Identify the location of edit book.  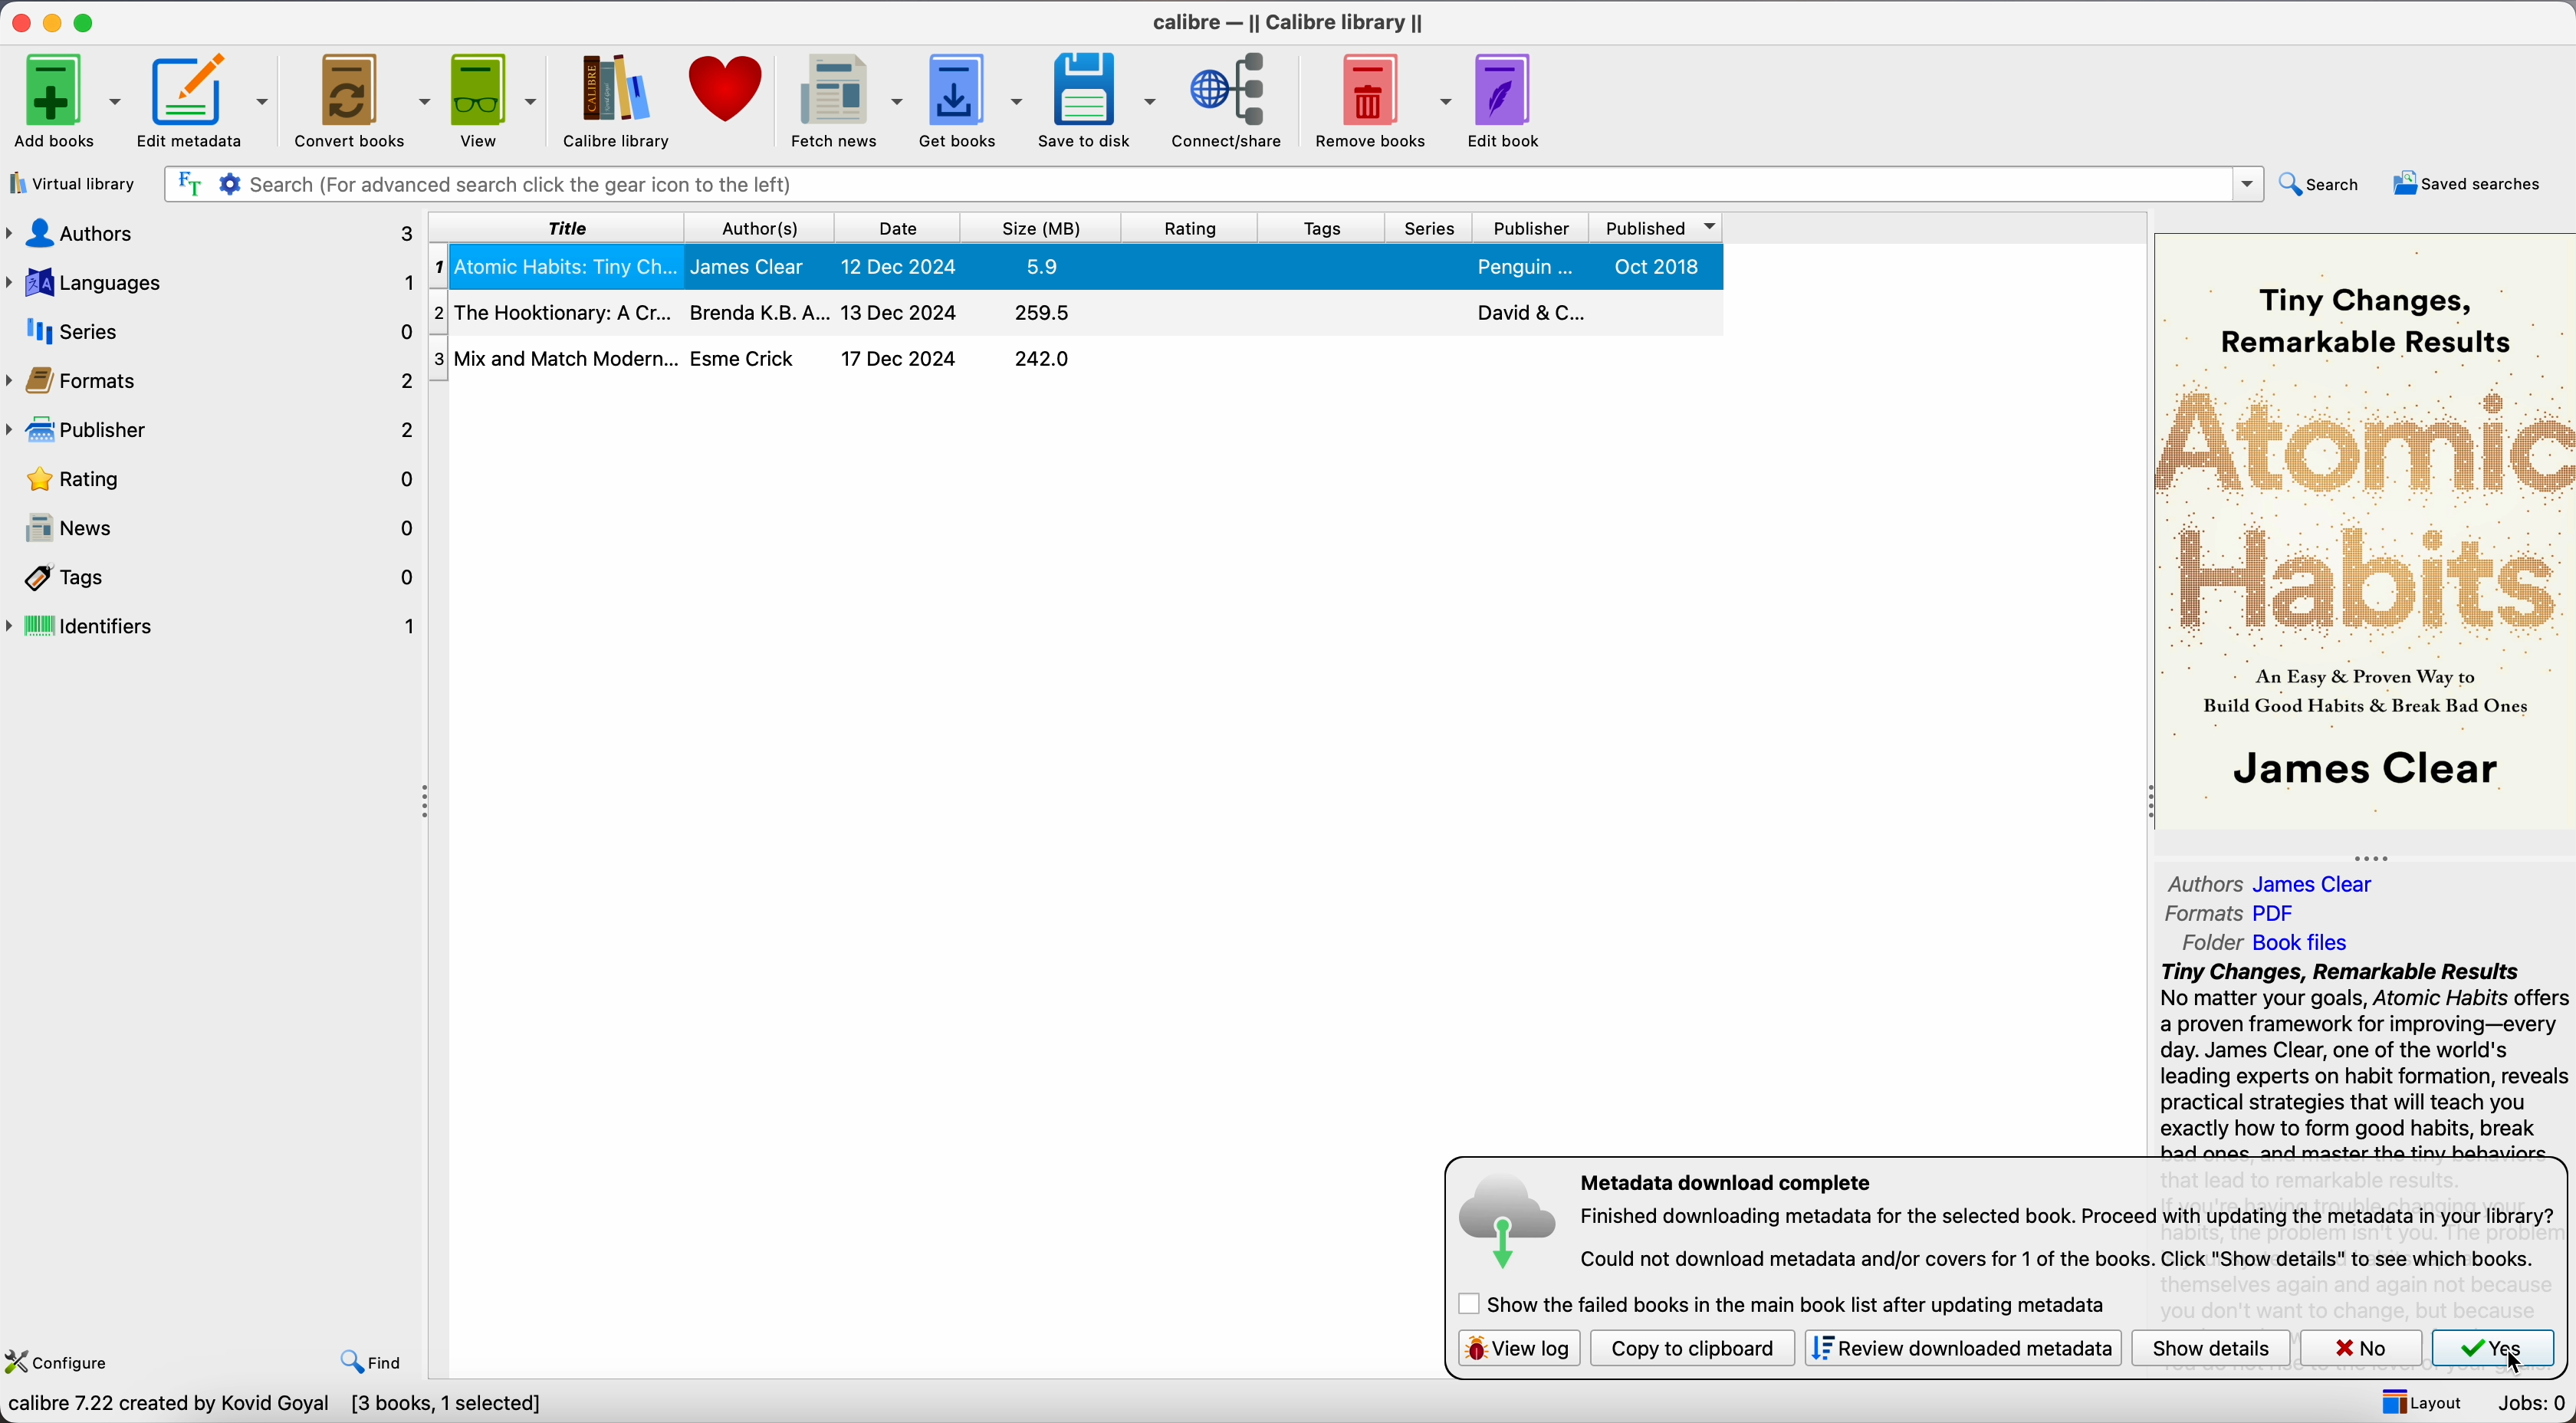
(1507, 100).